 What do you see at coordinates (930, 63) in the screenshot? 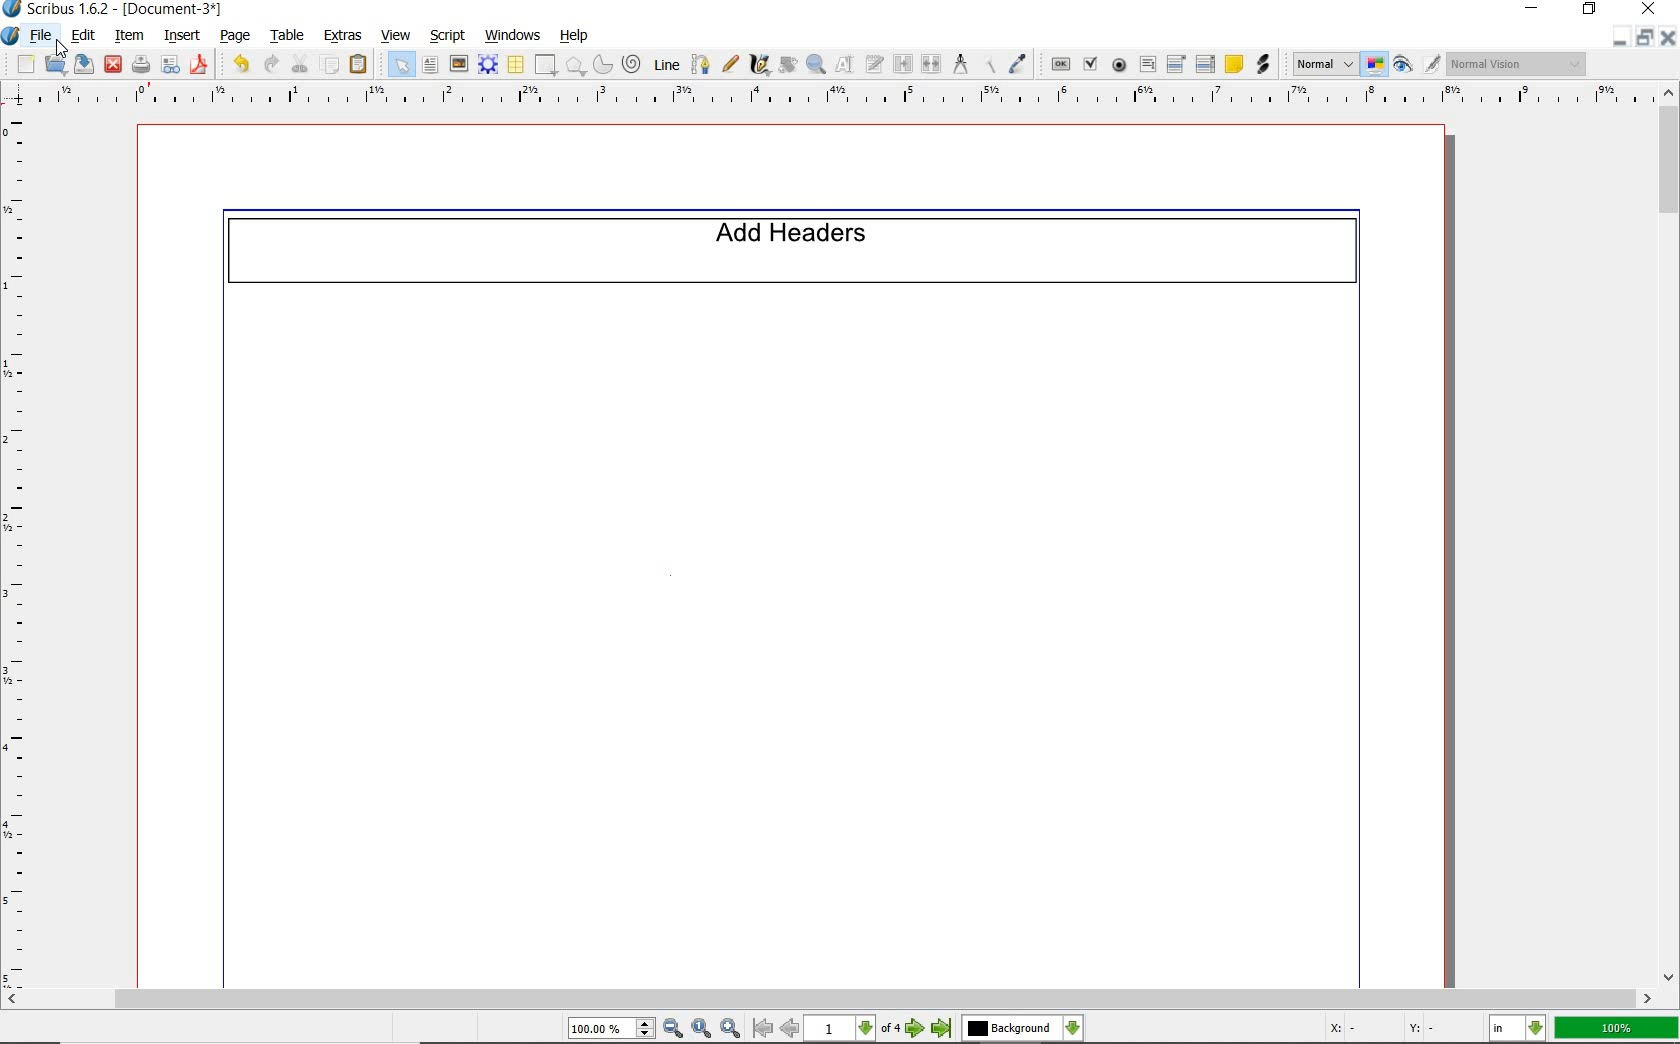
I see `unlink text frames` at bounding box center [930, 63].